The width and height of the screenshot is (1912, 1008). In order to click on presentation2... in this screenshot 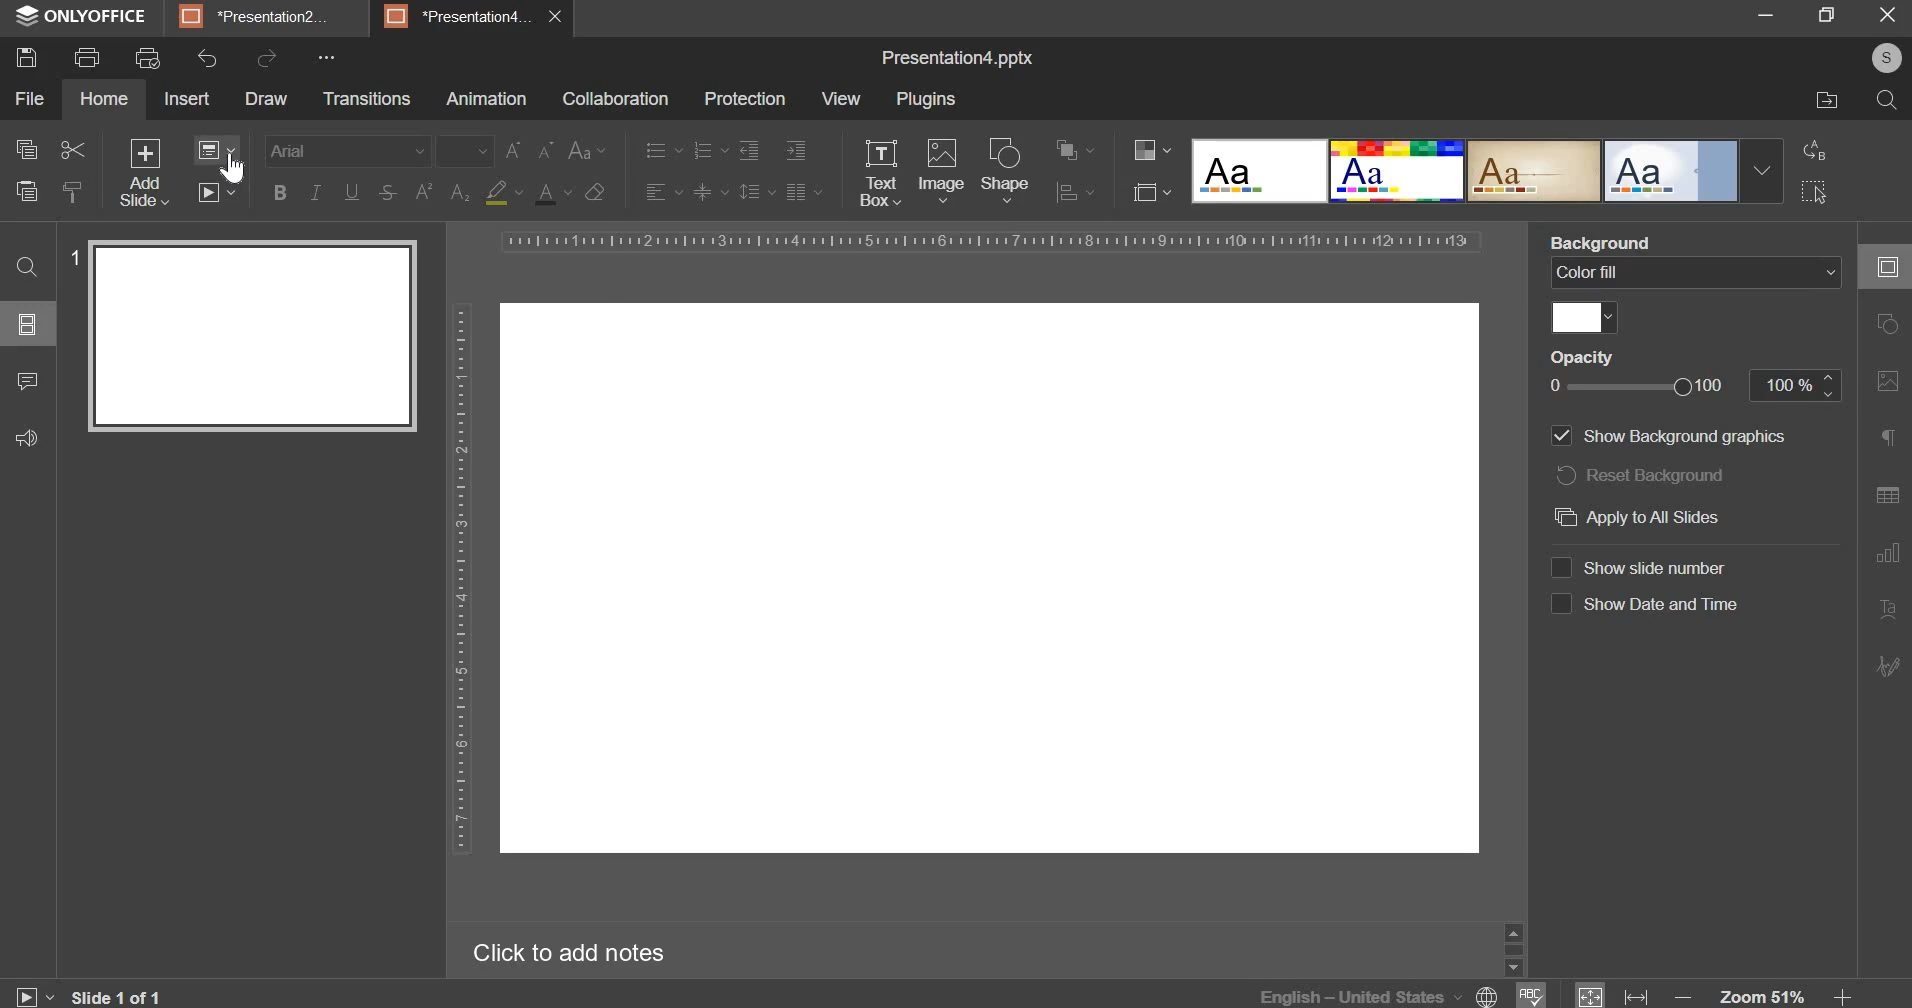, I will do `click(256, 17)`.